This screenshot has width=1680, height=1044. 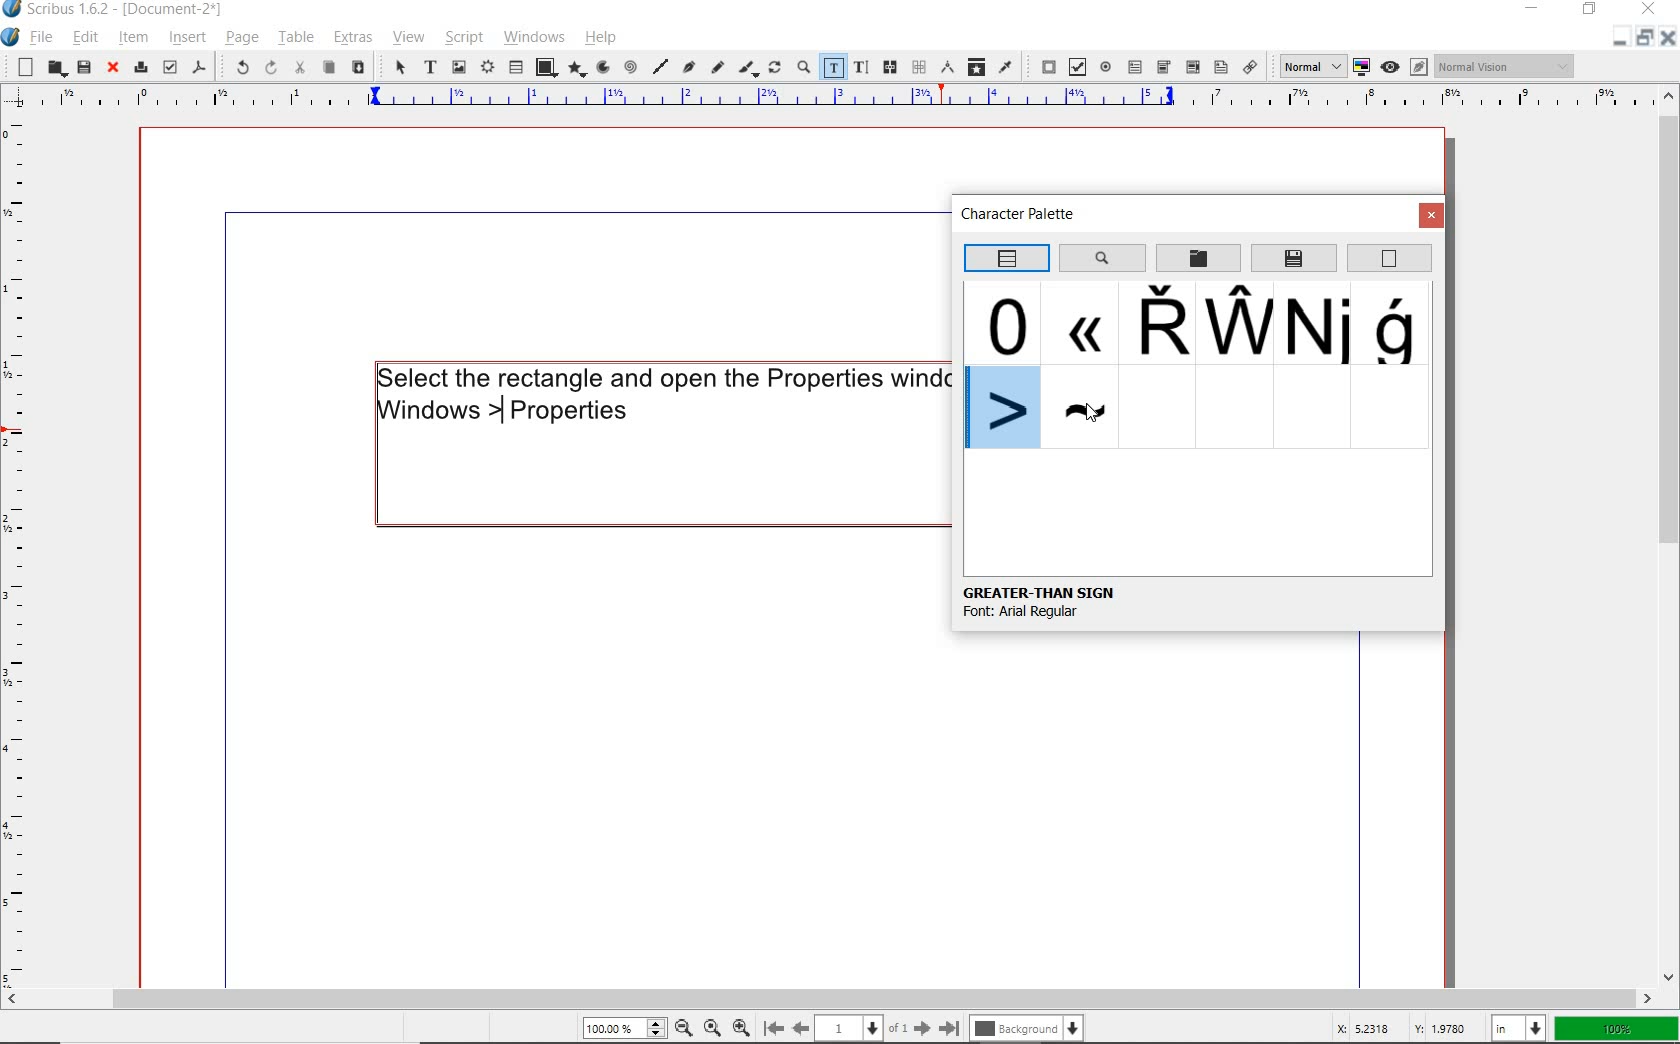 What do you see at coordinates (602, 67) in the screenshot?
I see `arc` at bounding box center [602, 67].